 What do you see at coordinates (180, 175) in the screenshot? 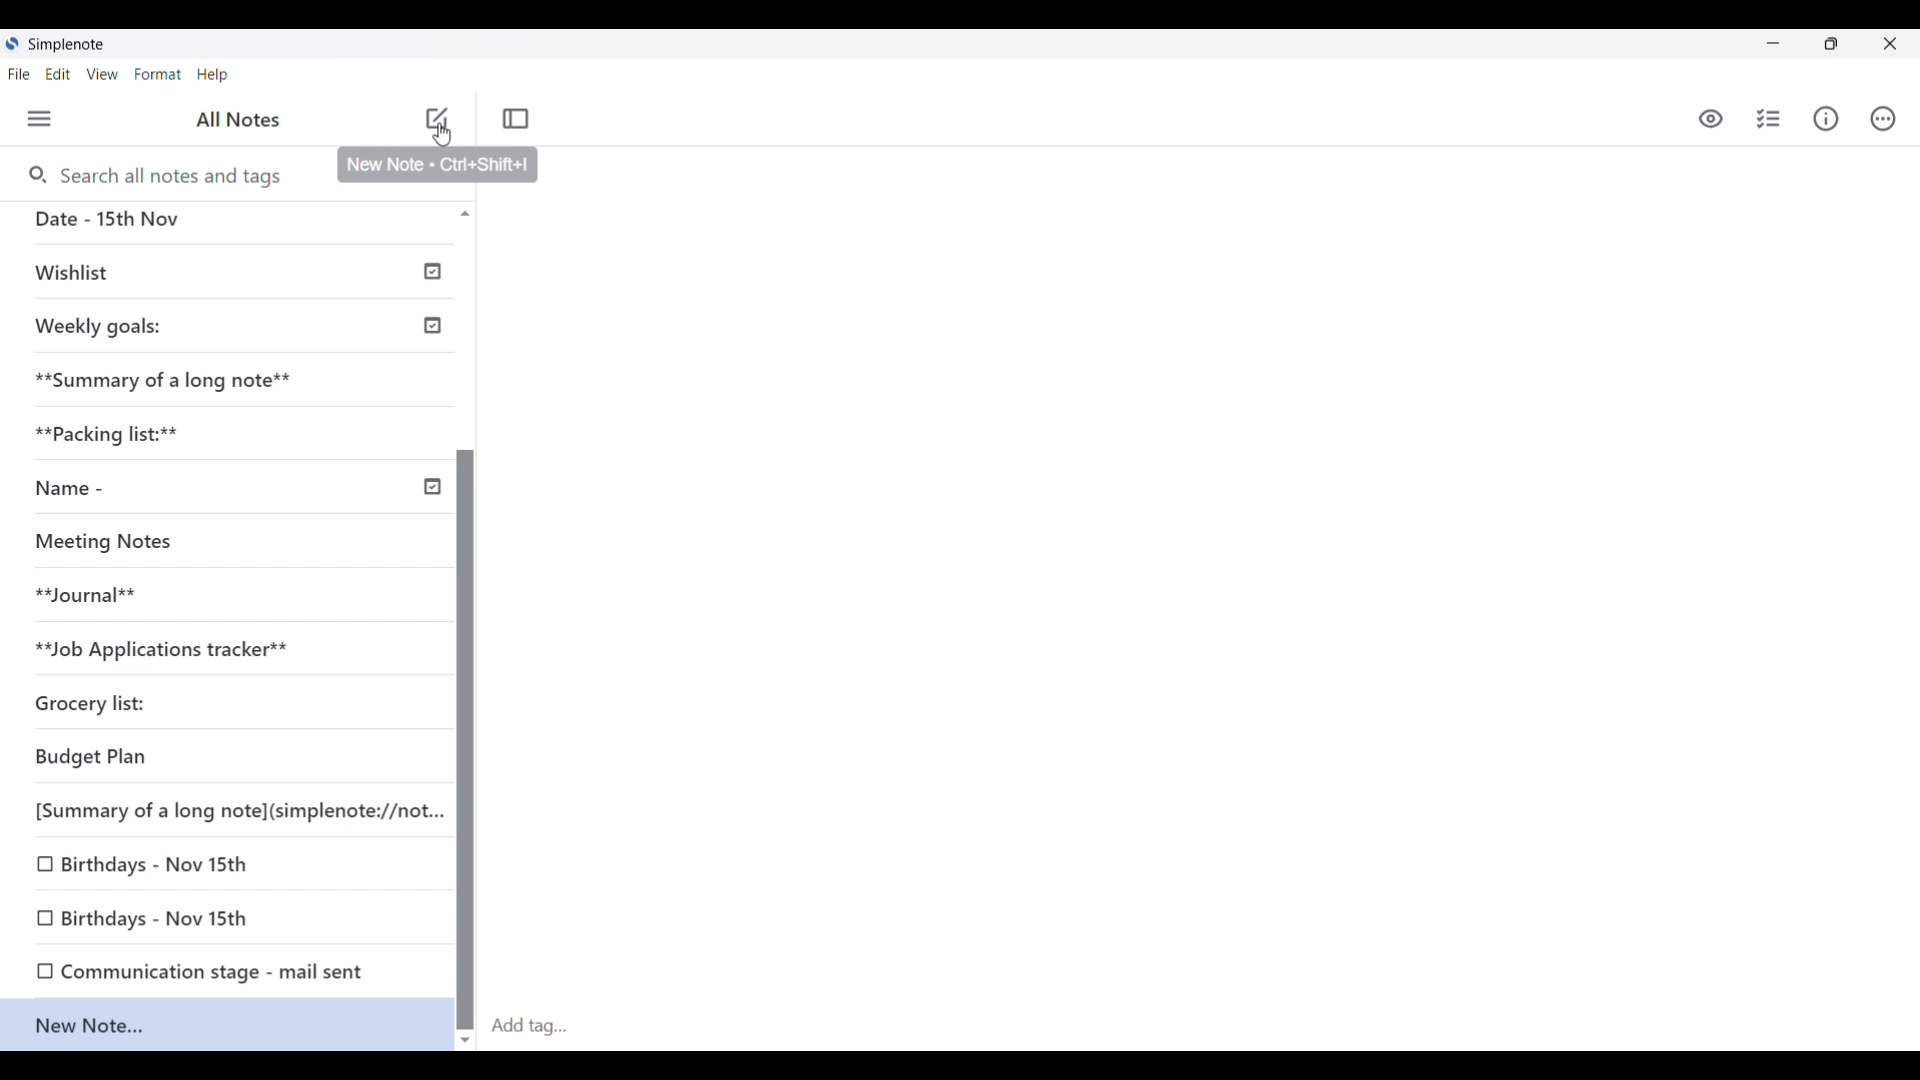
I see `Search notes and tags` at bounding box center [180, 175].